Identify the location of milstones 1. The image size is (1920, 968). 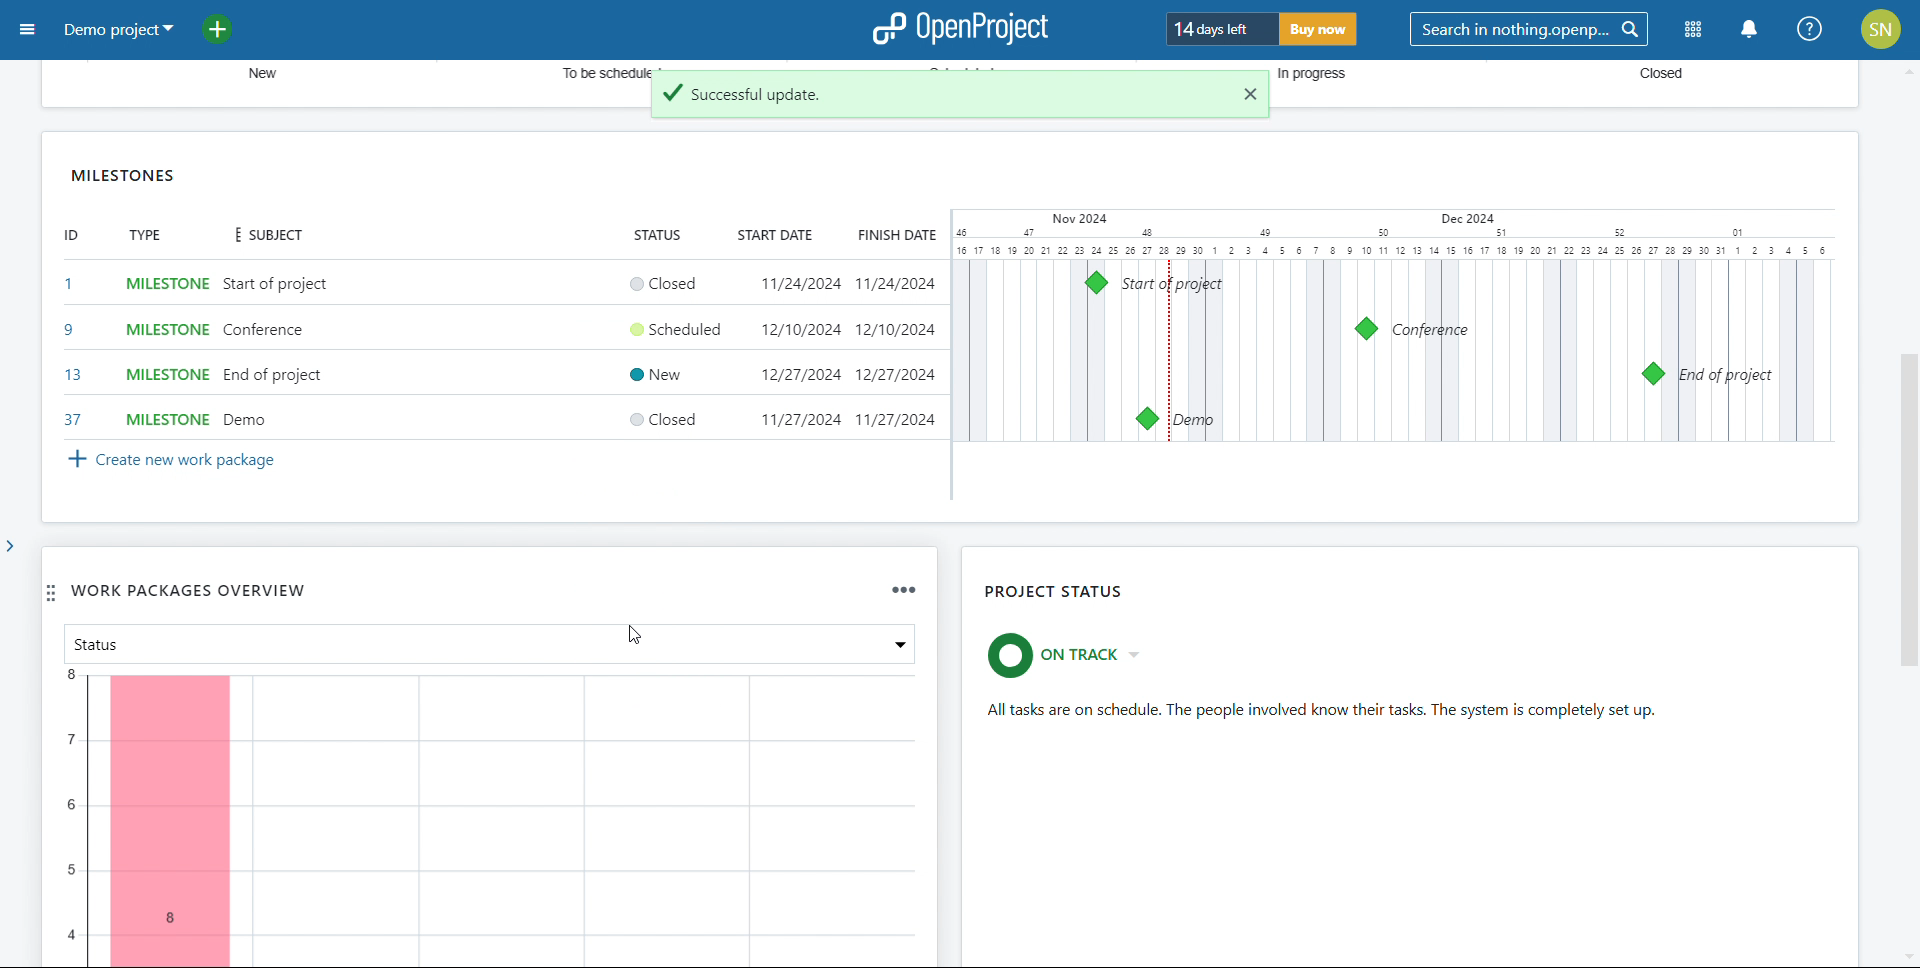
(1097, 282).